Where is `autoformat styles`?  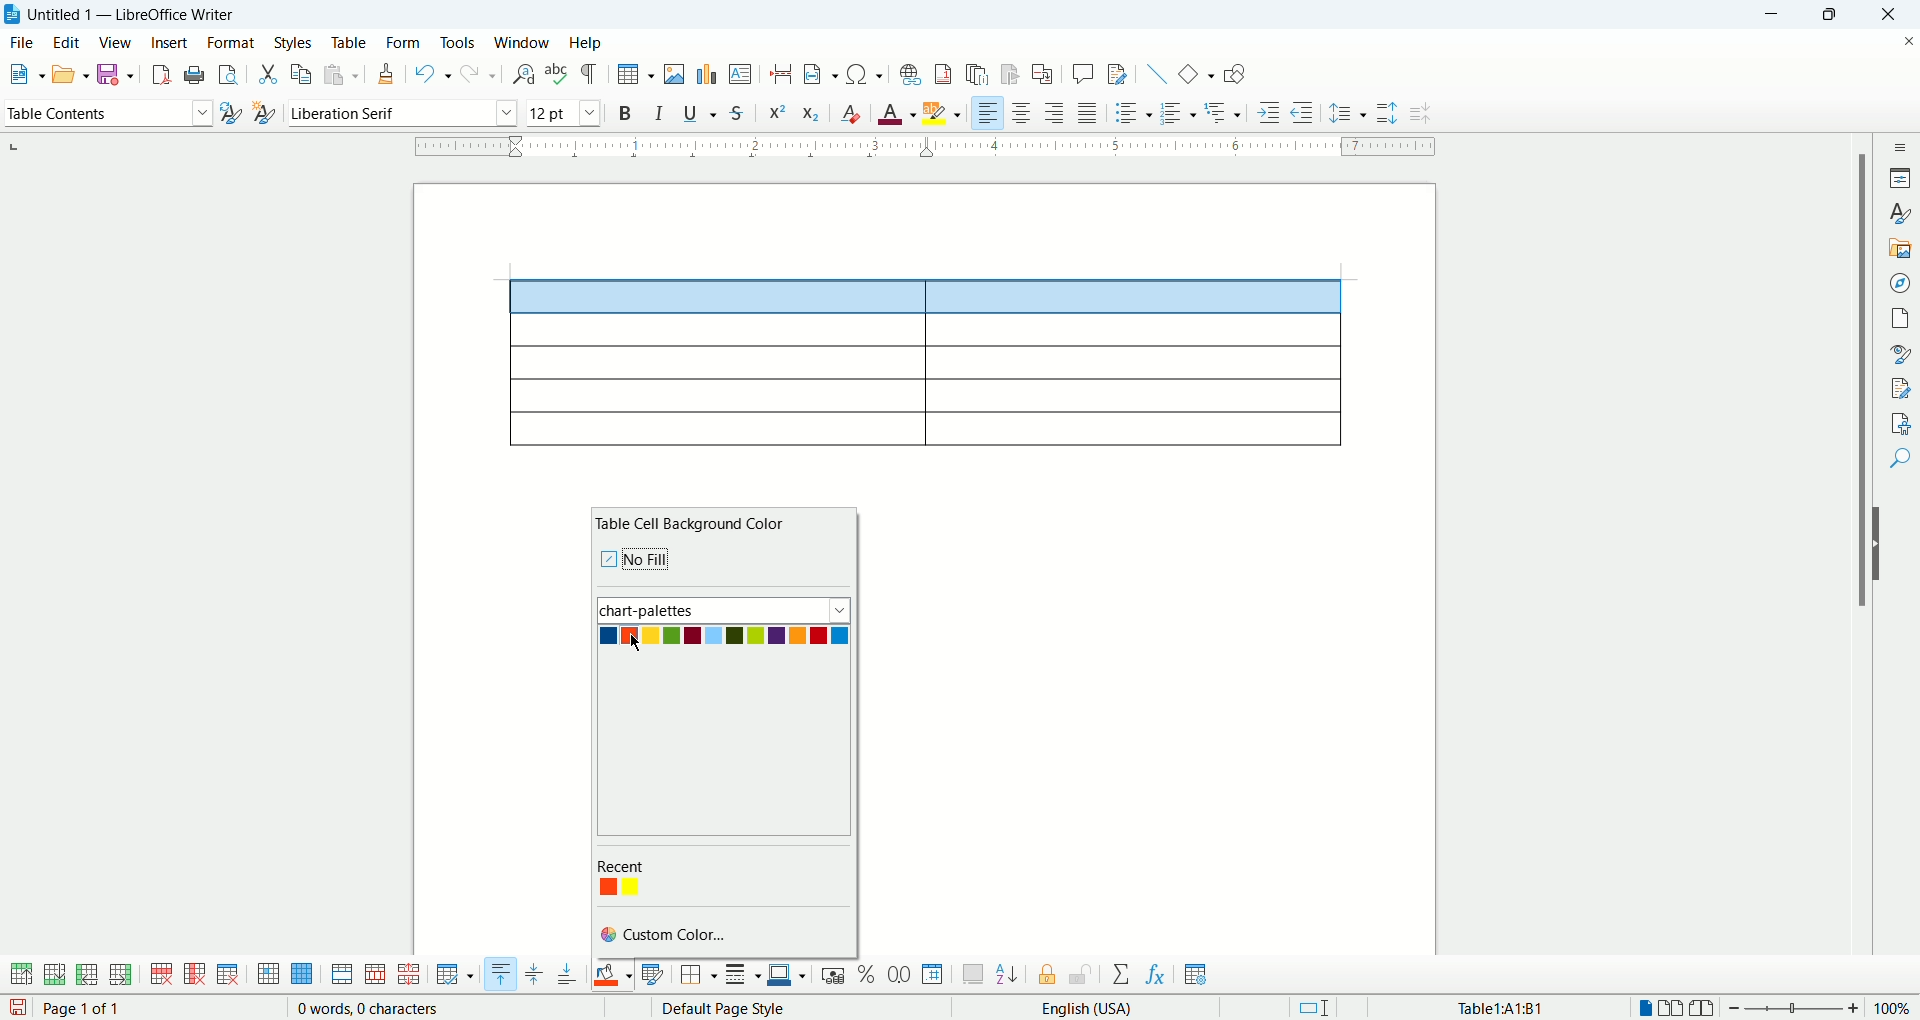 autoformat styles is located at coordinates (653, 975).